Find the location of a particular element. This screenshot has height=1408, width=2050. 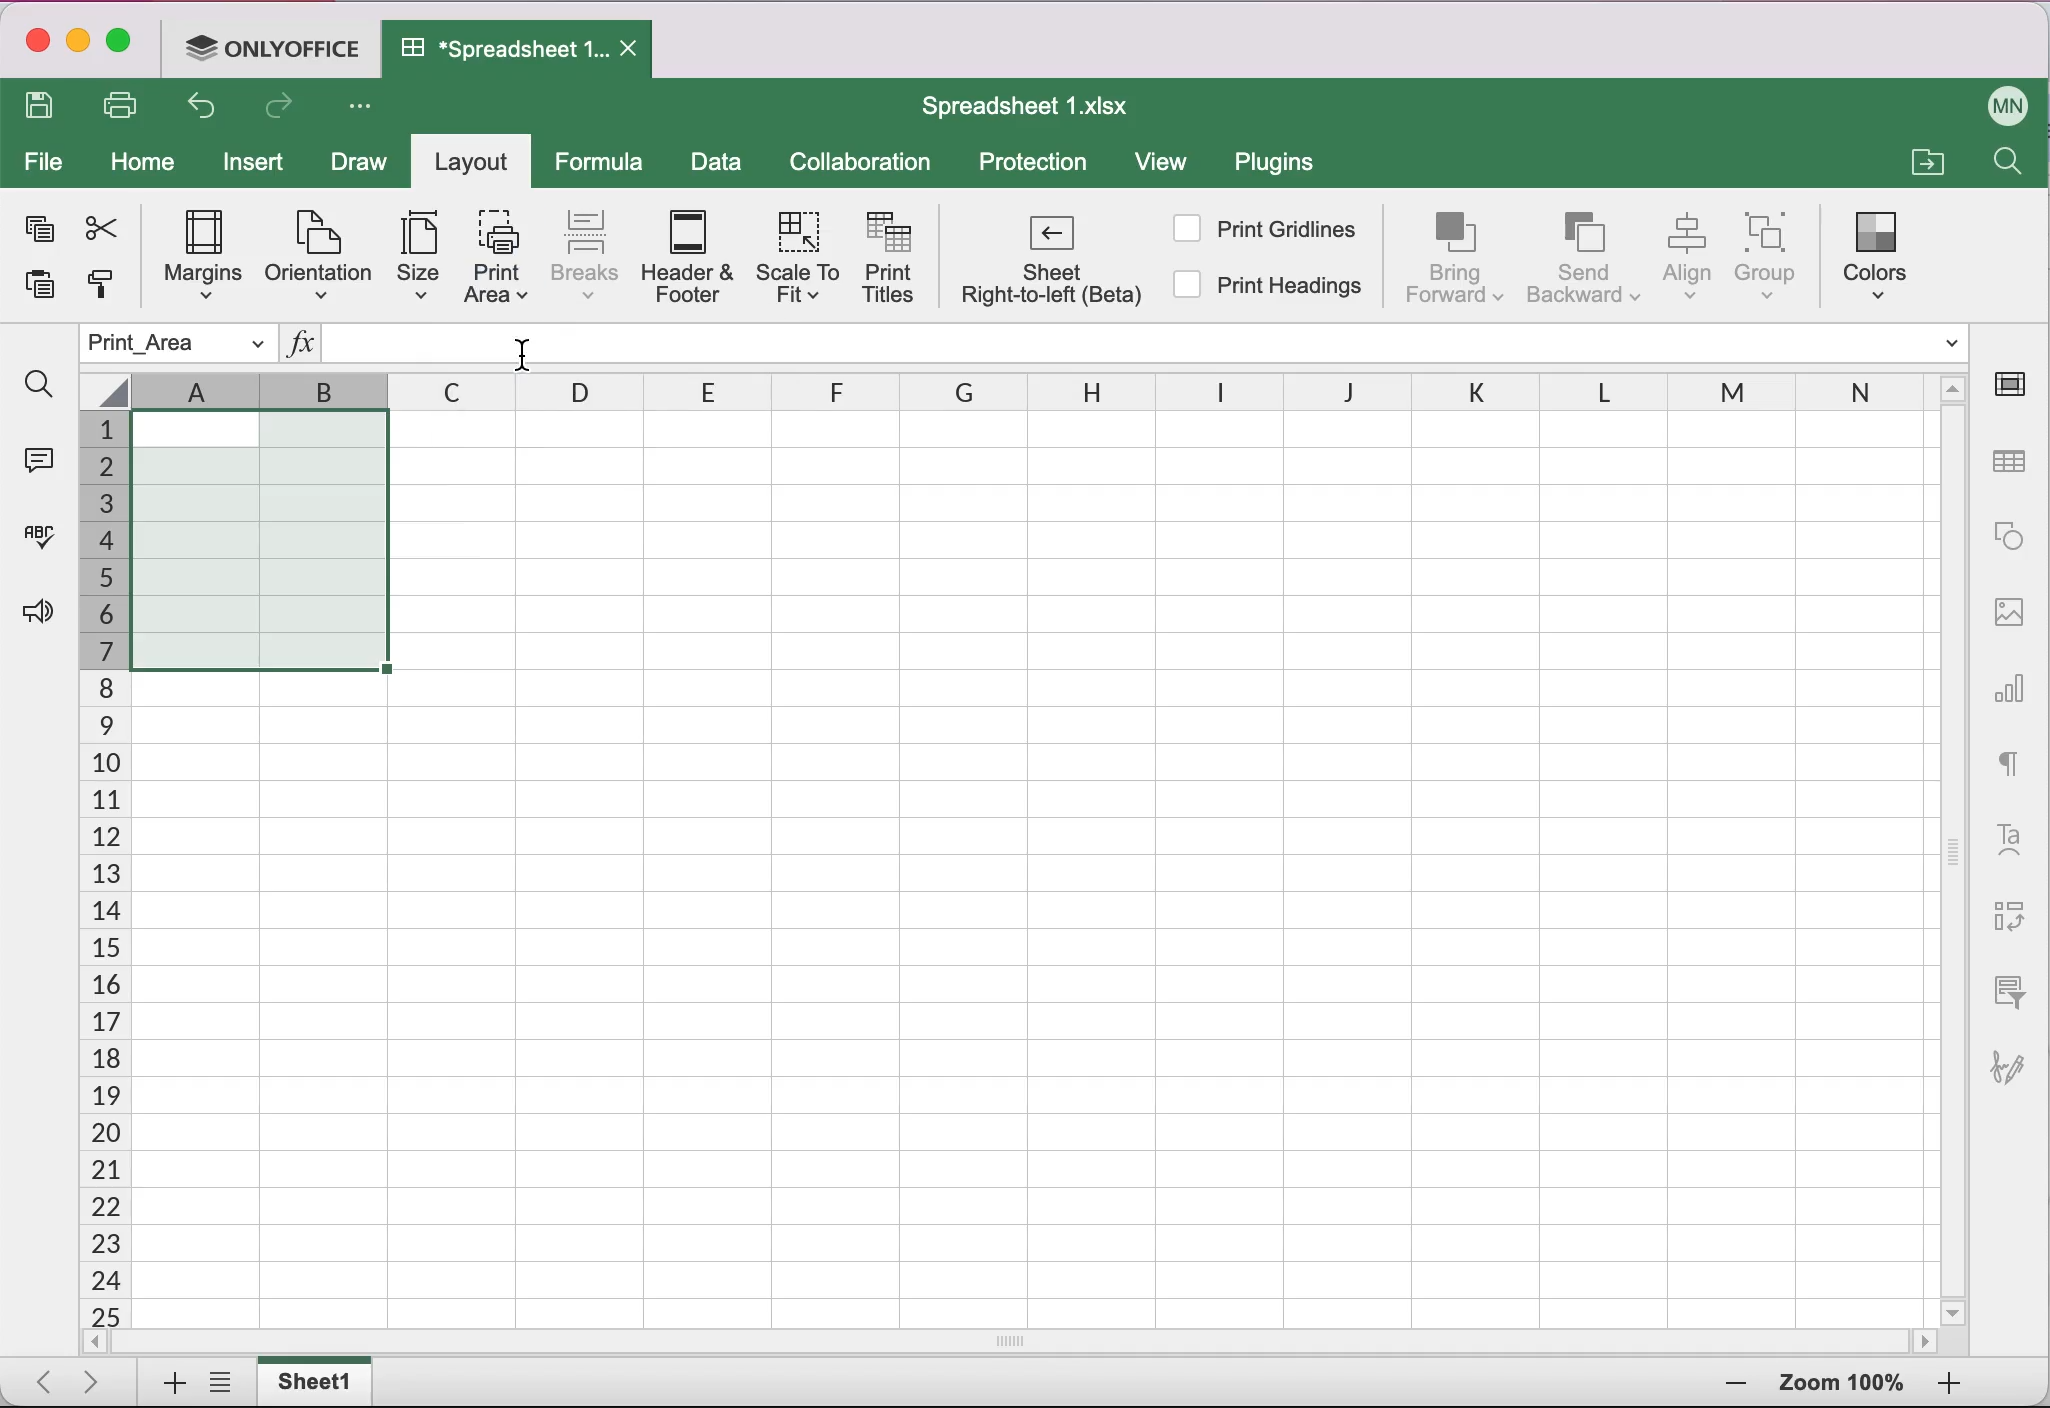

copy style is located at coordinates (99, 291).